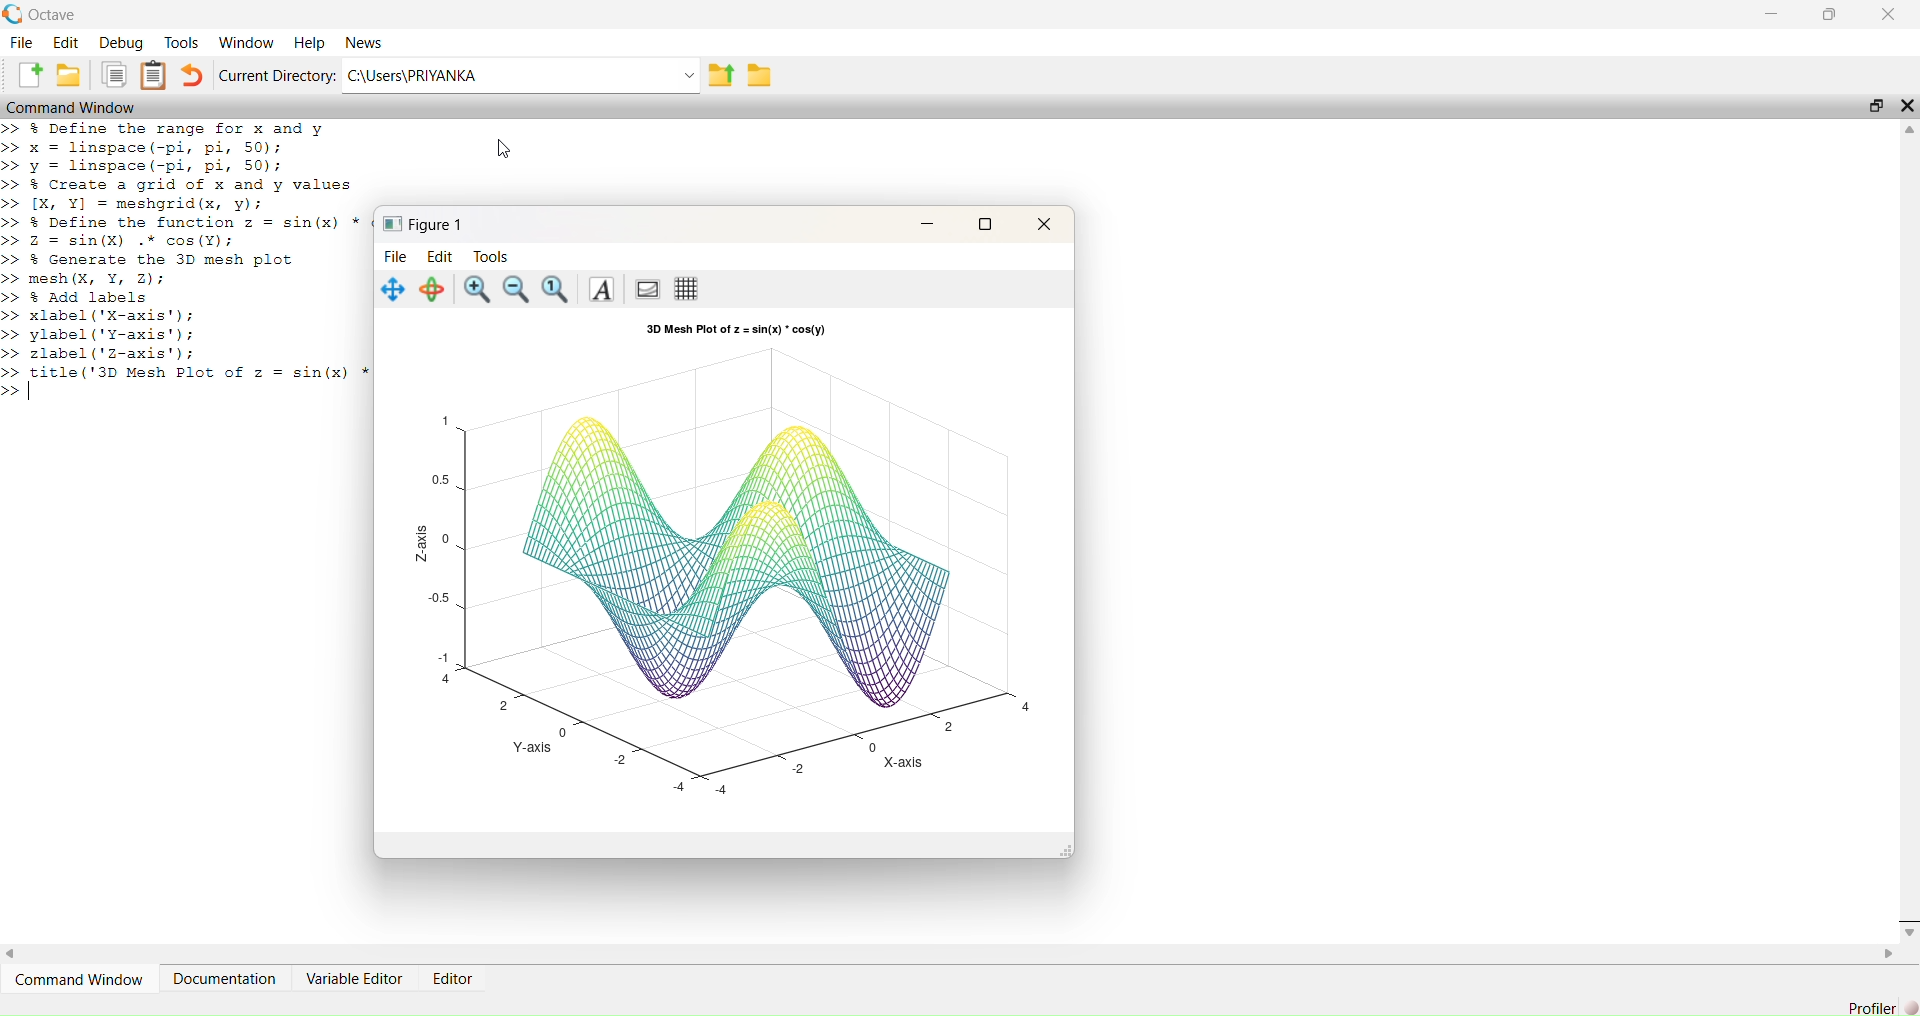 The height and width of the screenshot is (1016, 1920). What do you see at coordinates (68, 75) in the screenshot?
I see `Open an existing file in editor` at bounding box center [68, 75].